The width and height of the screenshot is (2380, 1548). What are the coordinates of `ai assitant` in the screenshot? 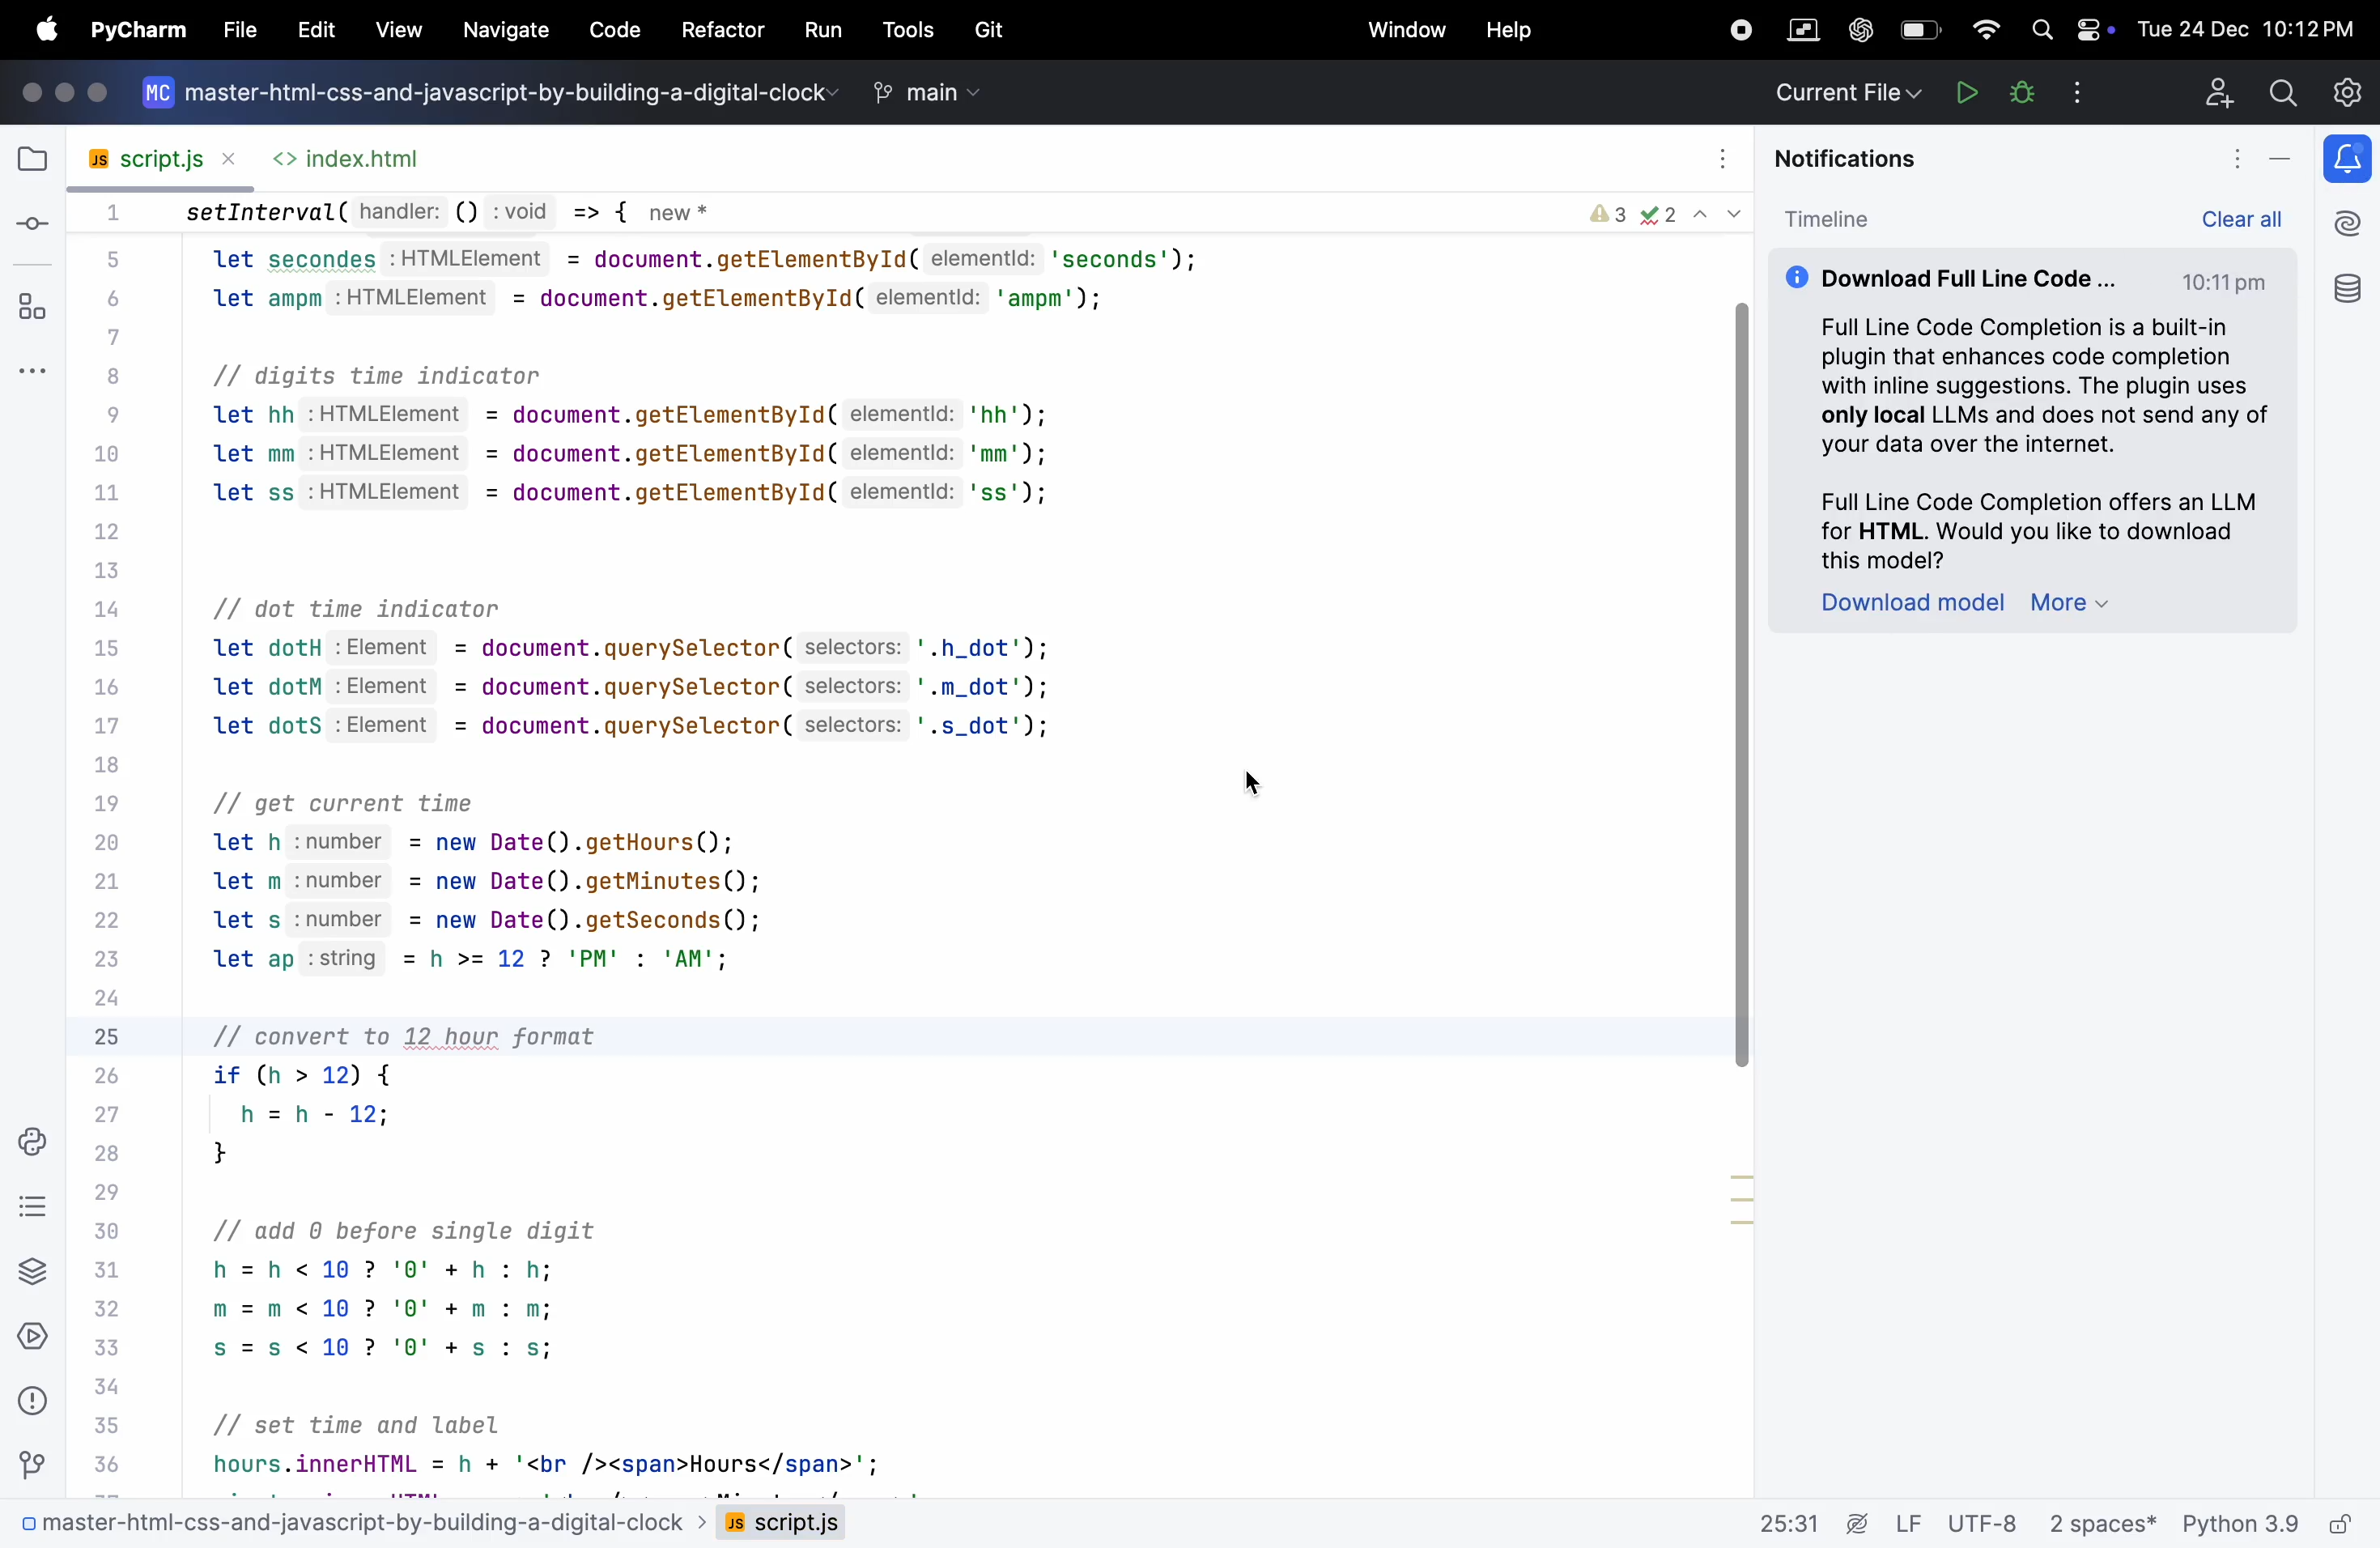 It's located at (2350, 222).